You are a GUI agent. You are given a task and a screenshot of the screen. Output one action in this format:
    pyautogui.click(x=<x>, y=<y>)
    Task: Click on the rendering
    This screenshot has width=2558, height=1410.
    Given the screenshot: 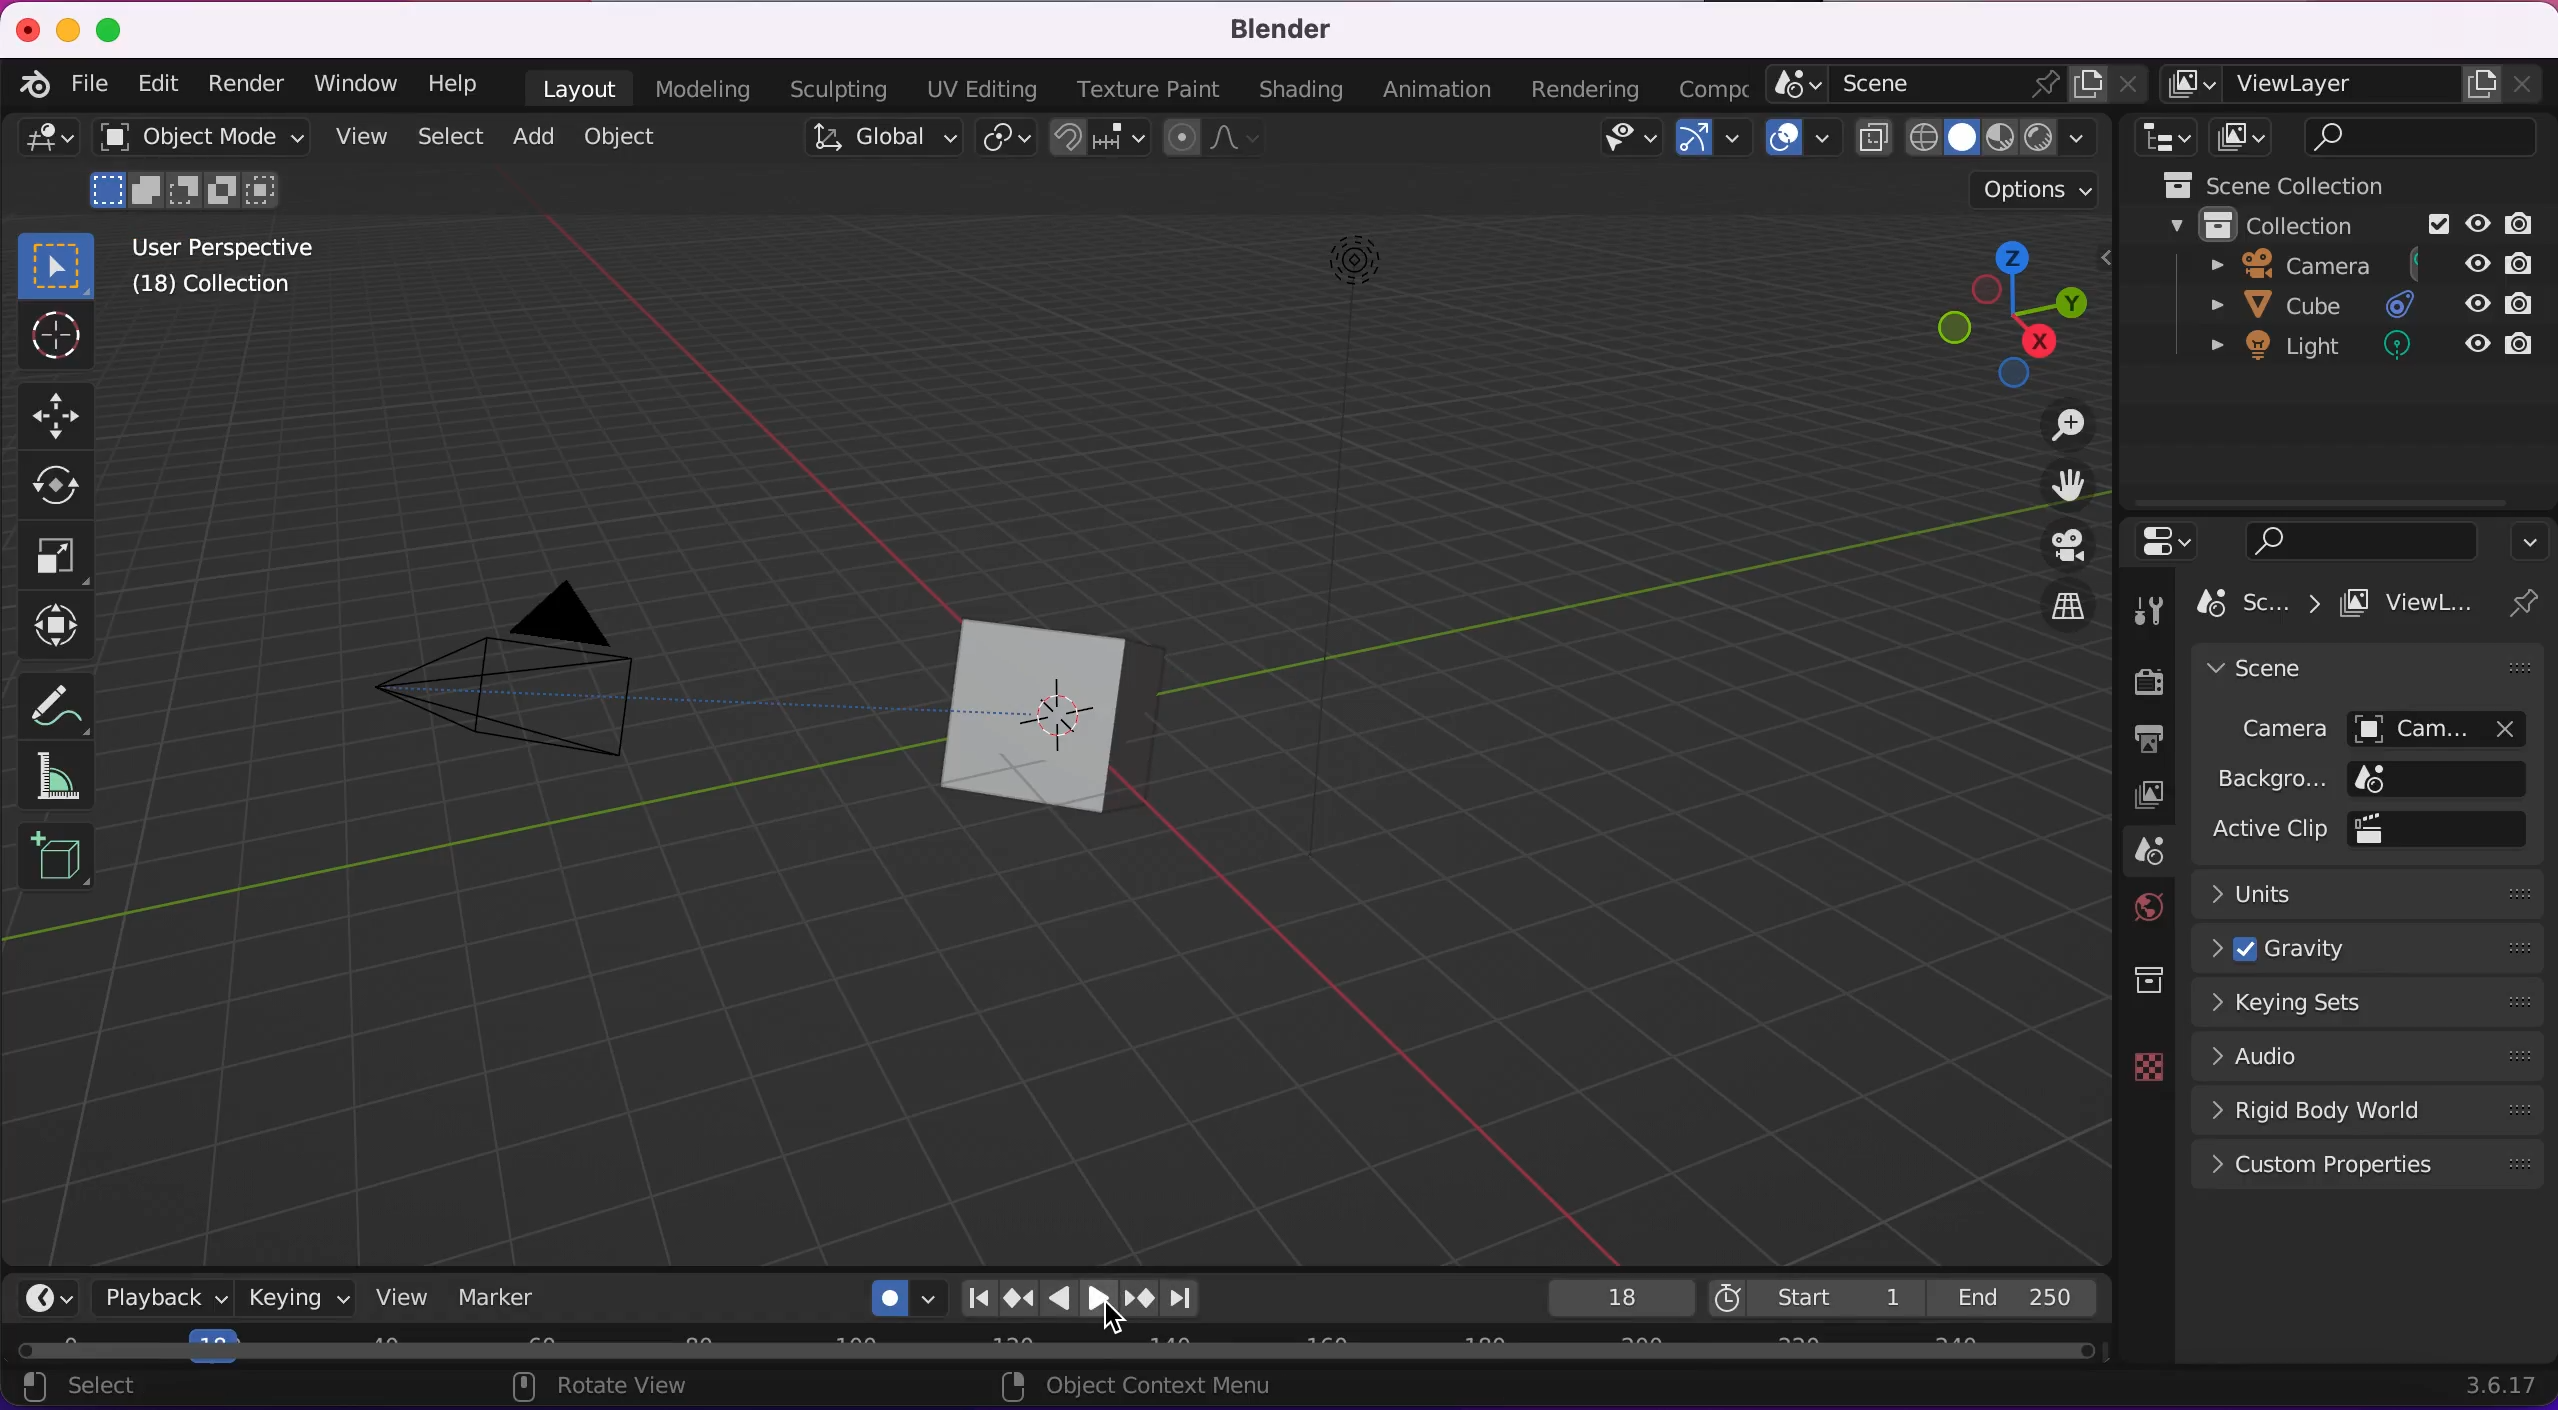 What is the action you would take?
    pyautogui.click(x=1594, y=87)
    